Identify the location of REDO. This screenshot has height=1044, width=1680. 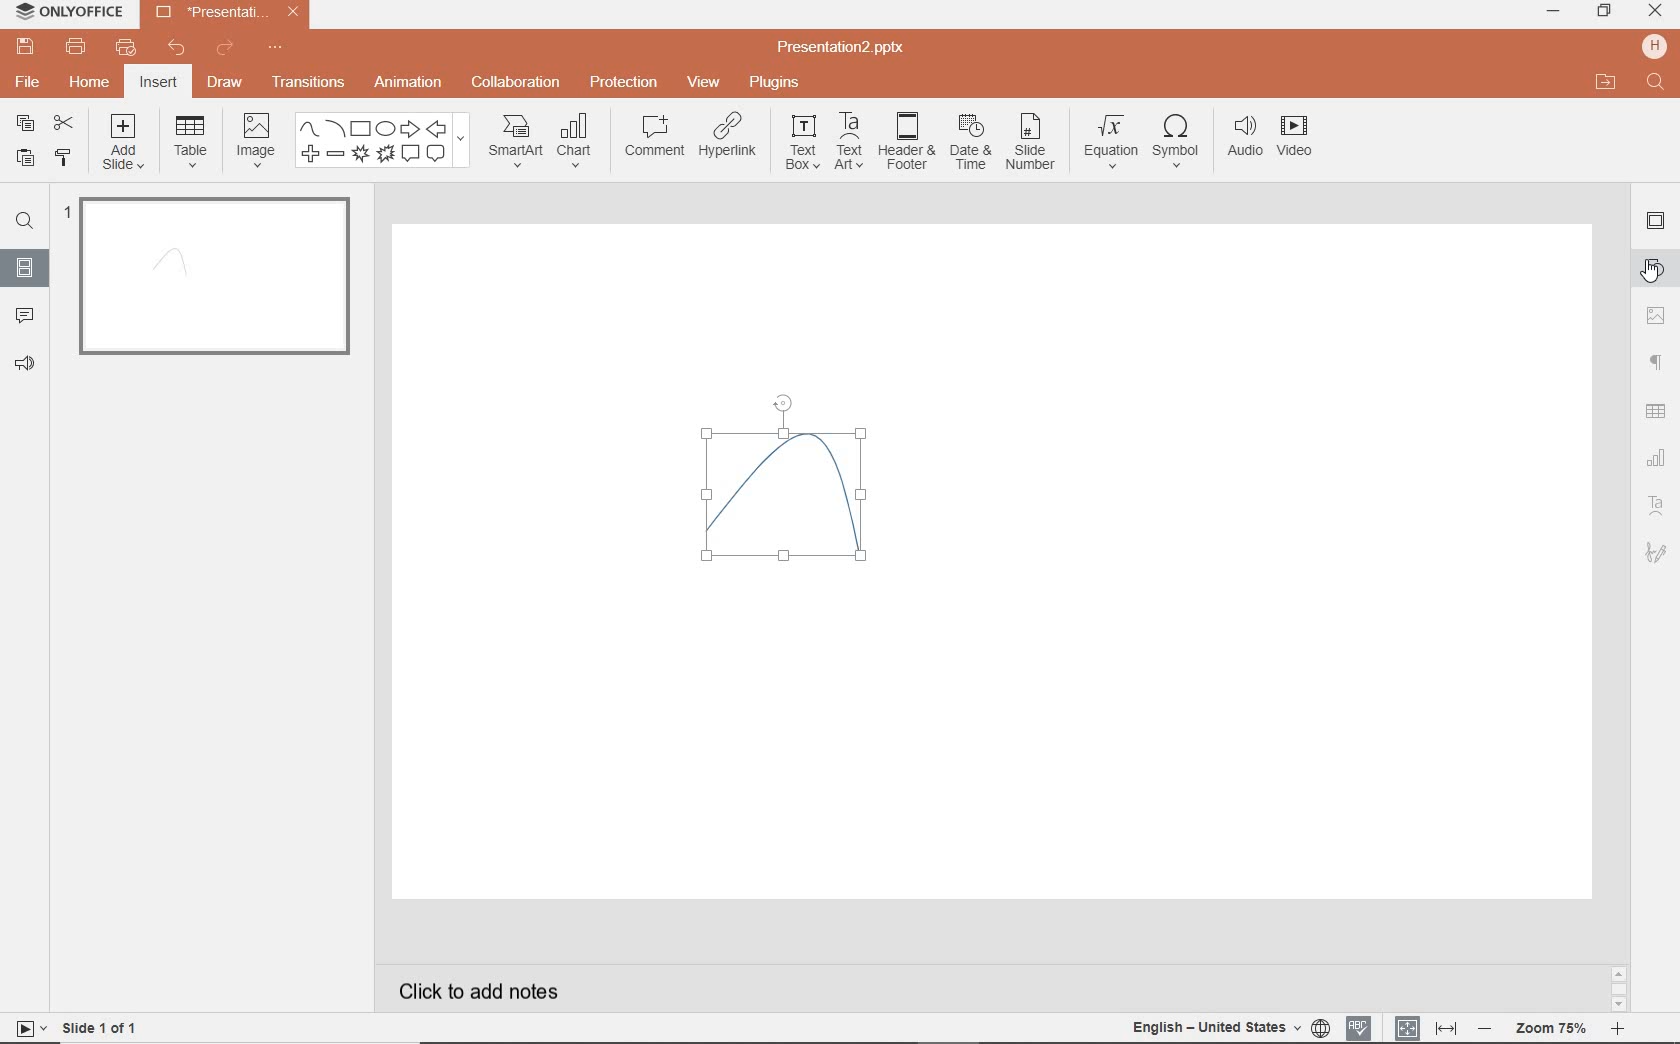
(225, 49).